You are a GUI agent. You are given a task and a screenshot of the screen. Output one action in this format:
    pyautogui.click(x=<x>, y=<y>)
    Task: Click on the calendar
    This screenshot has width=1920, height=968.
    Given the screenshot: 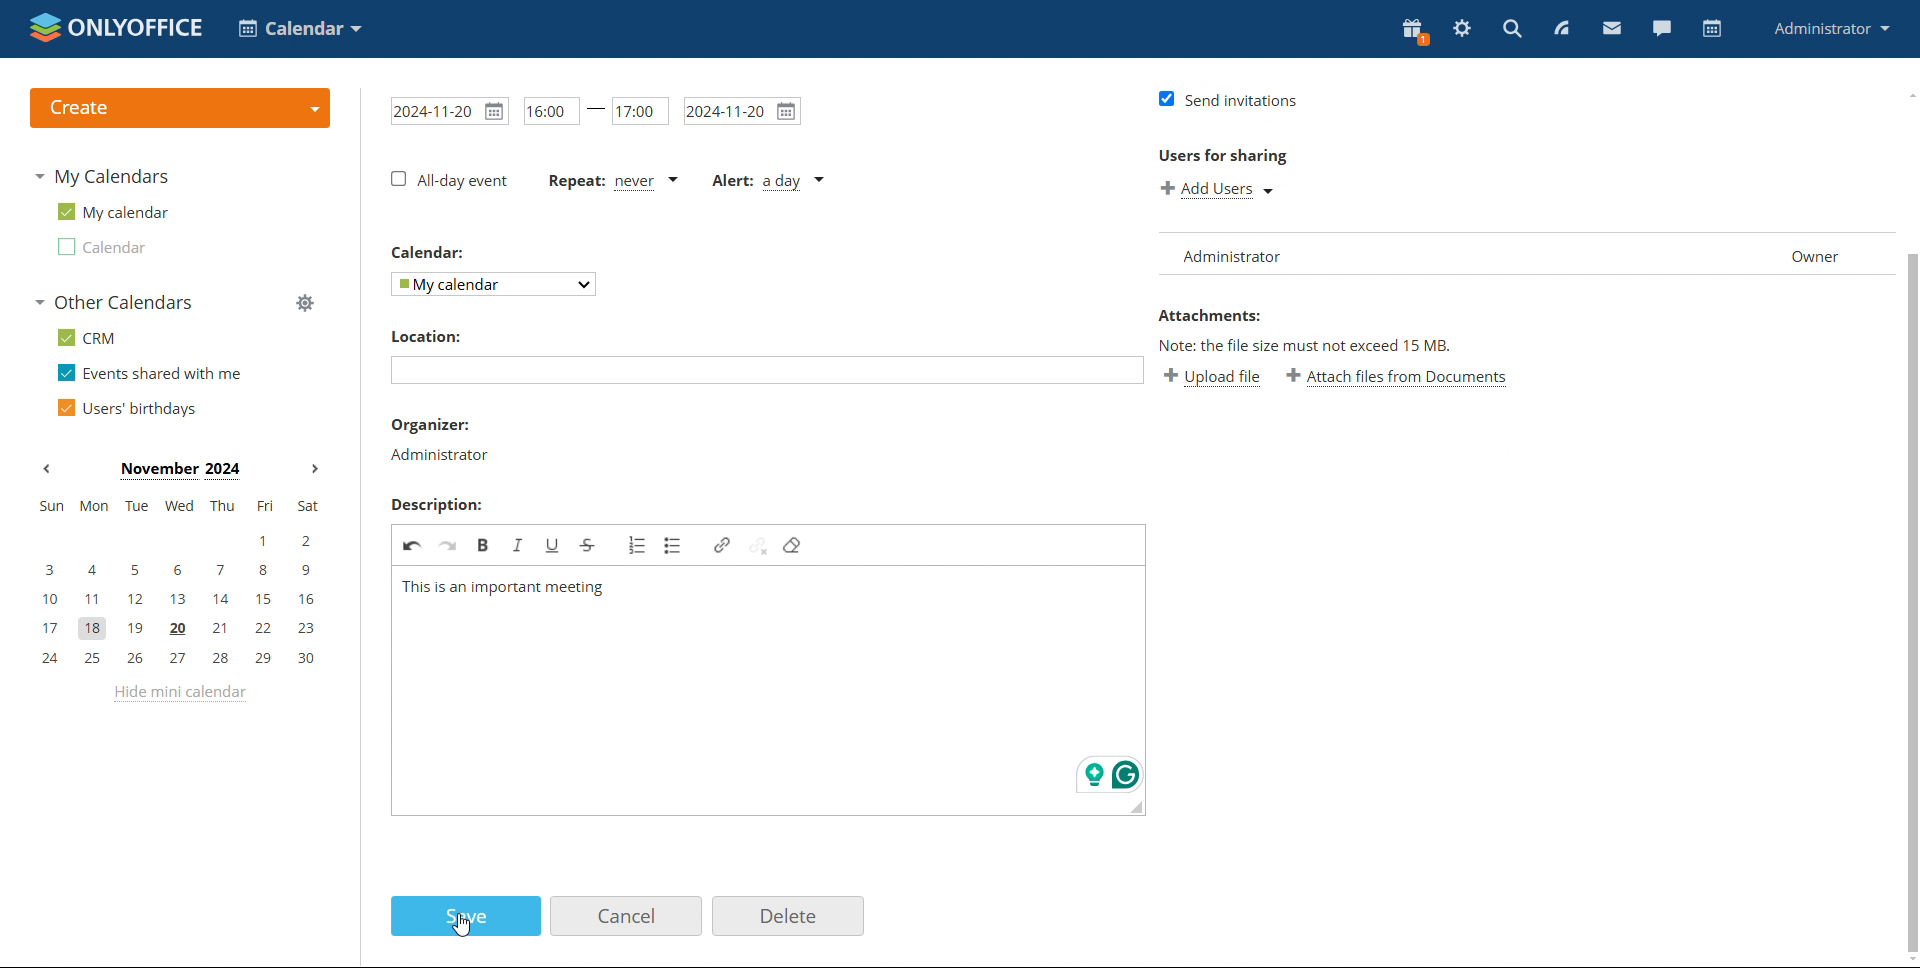 What is the action you would take?
    pyautogui.click(x=101, y=247)
    